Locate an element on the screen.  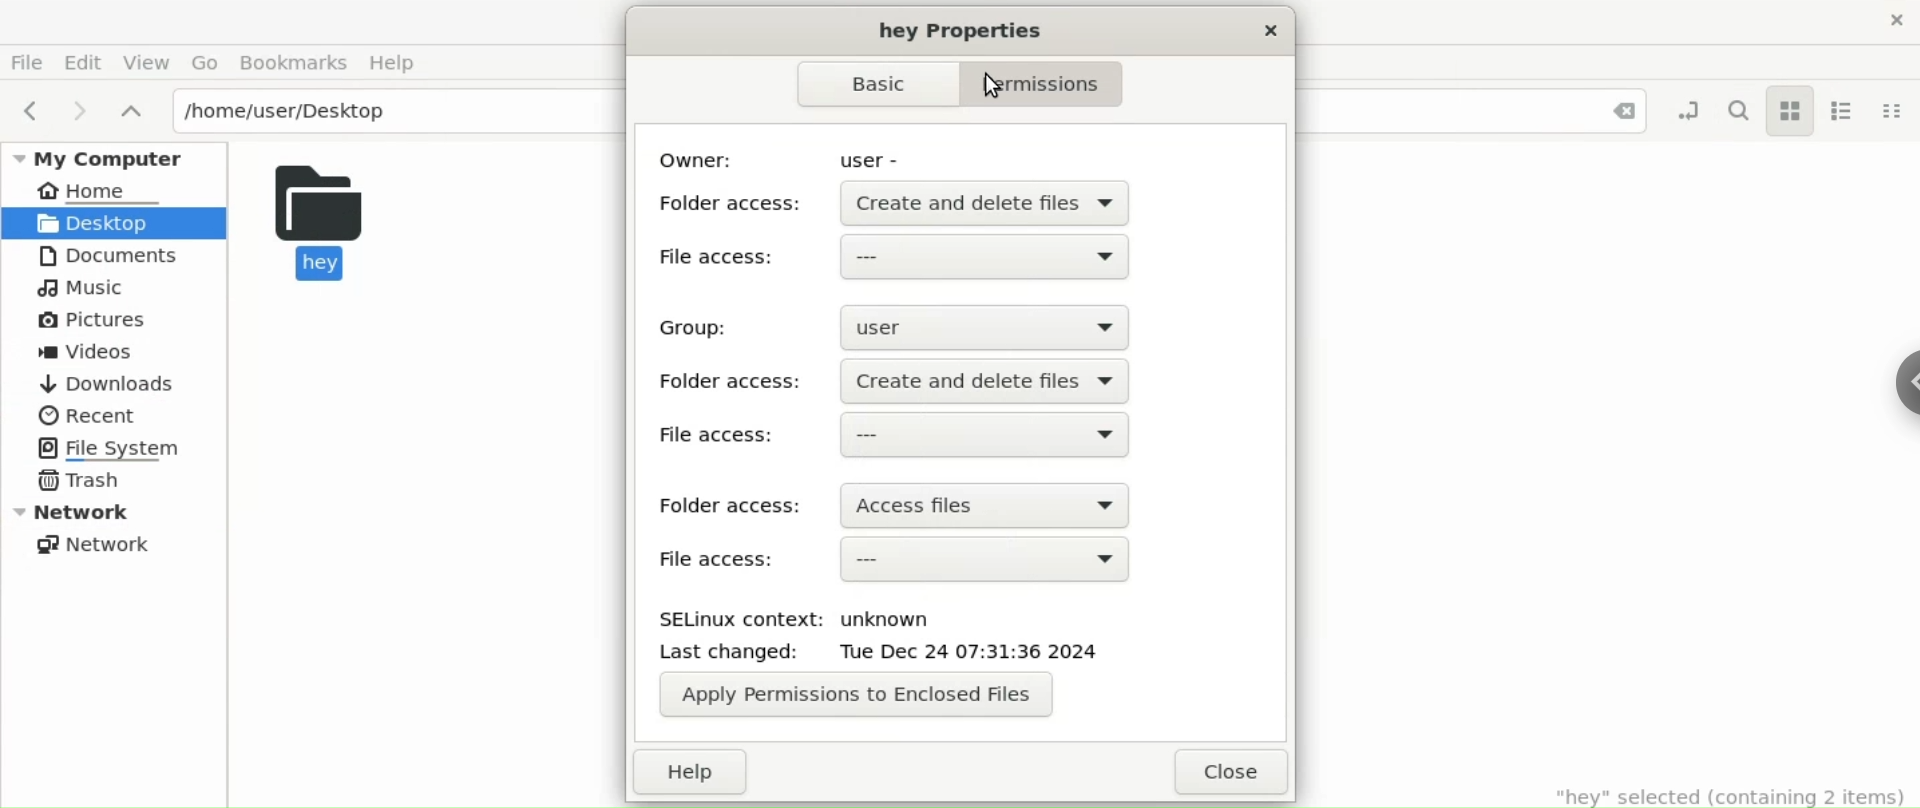
Close is located at coordinates (1268, 34).